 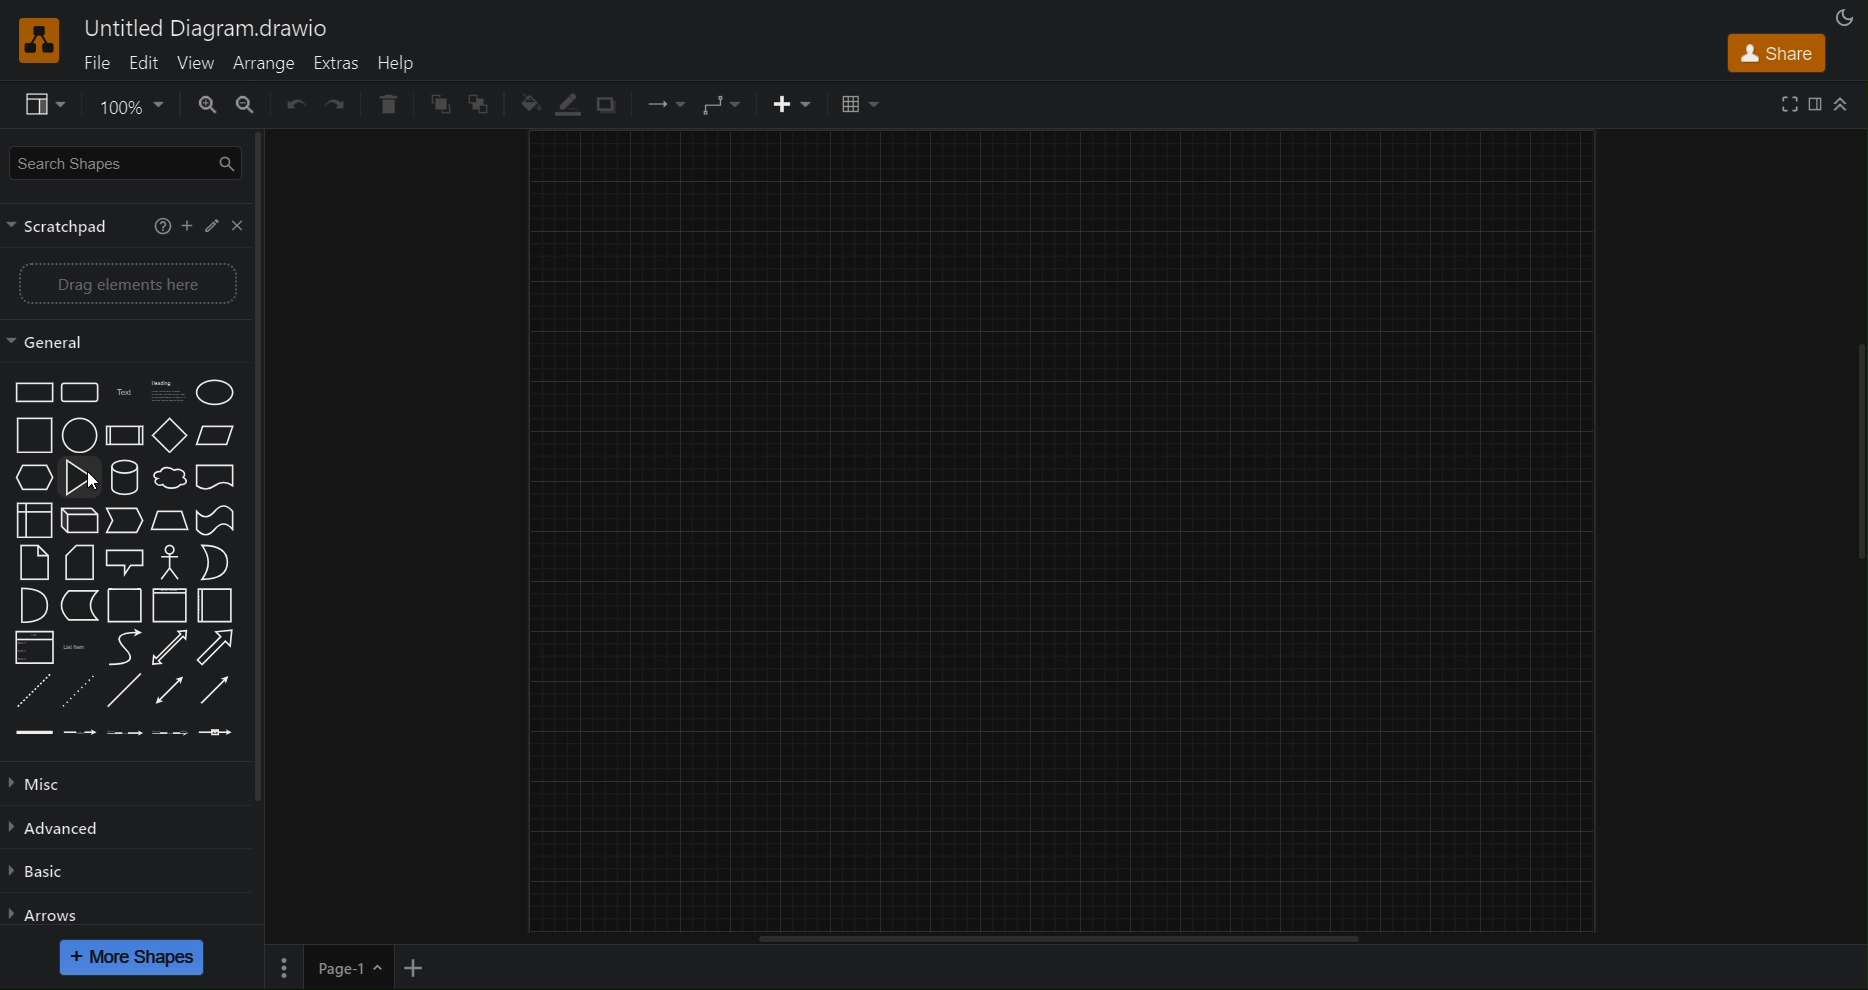 What do you see at coordinates (292, 103) in the screenshot?
I see `Undo` at bounding box center [292, 103].